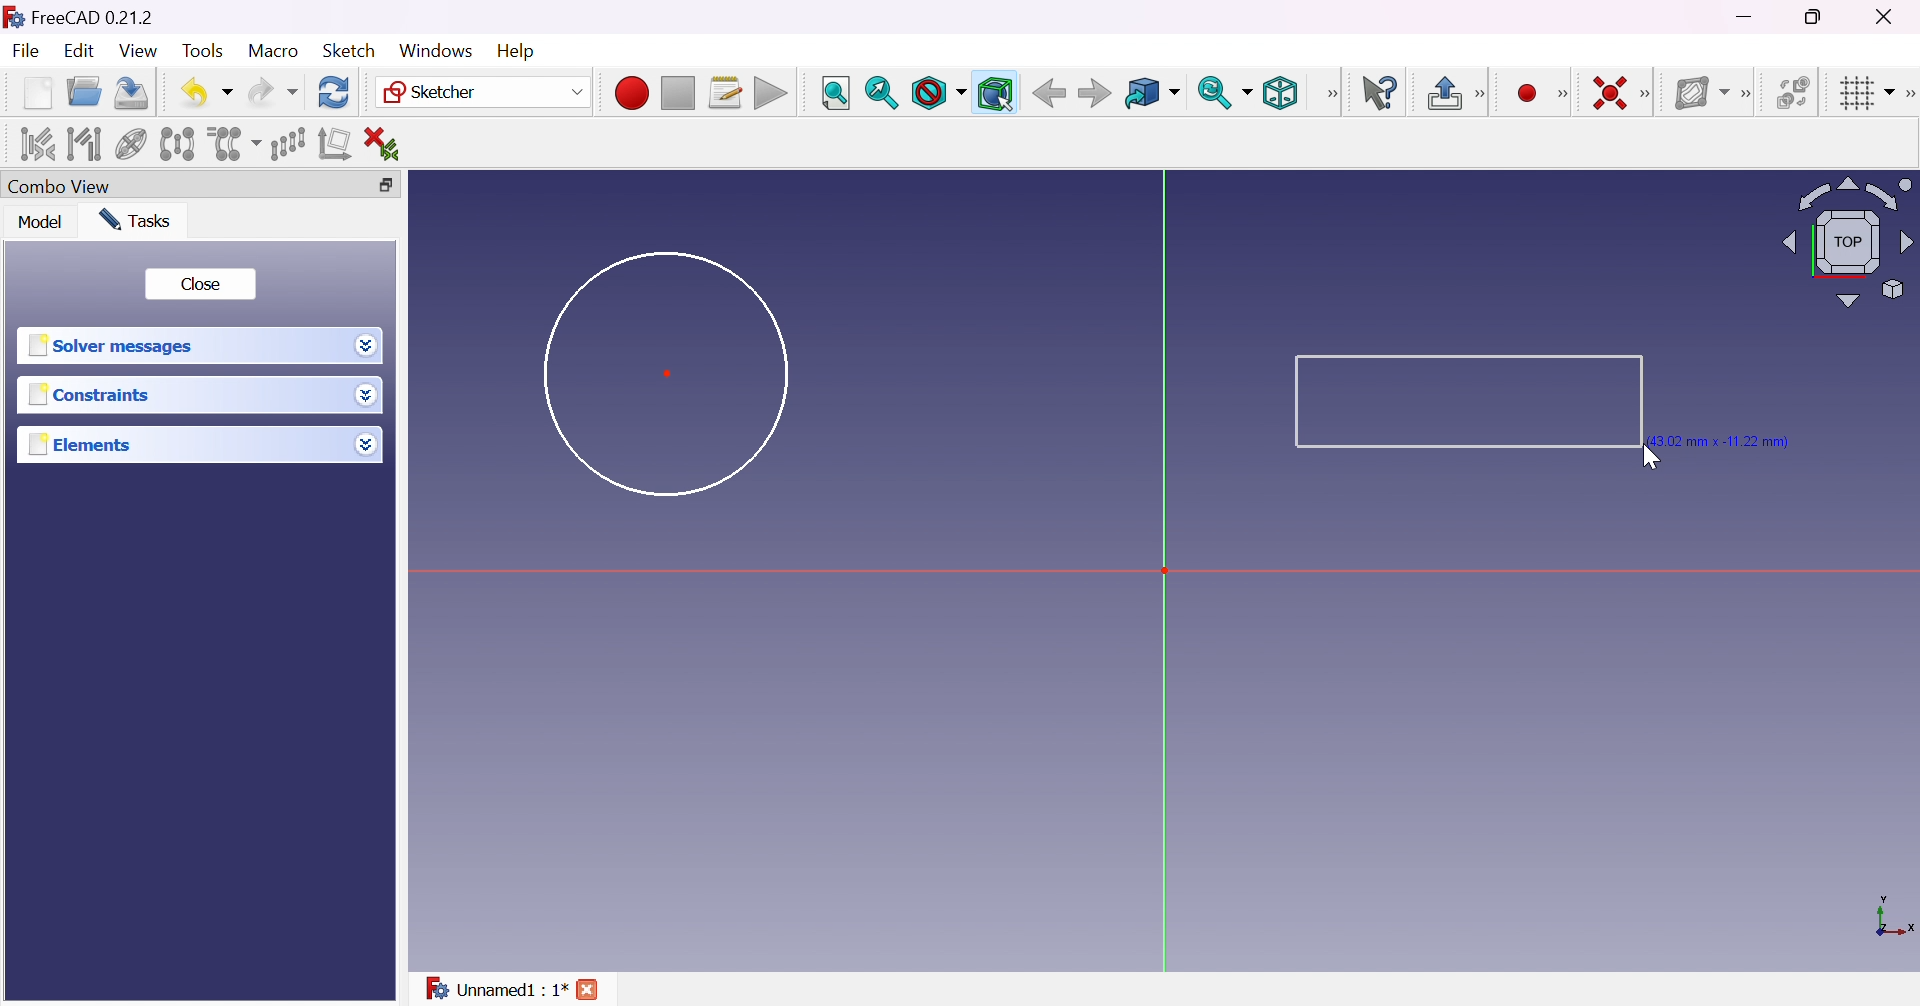 Image resolution: width=1920 pixels, height=1006 pixels. Describe the element at coordinates (480, 92) in the screenshot. I see `Sketcher` at that location.